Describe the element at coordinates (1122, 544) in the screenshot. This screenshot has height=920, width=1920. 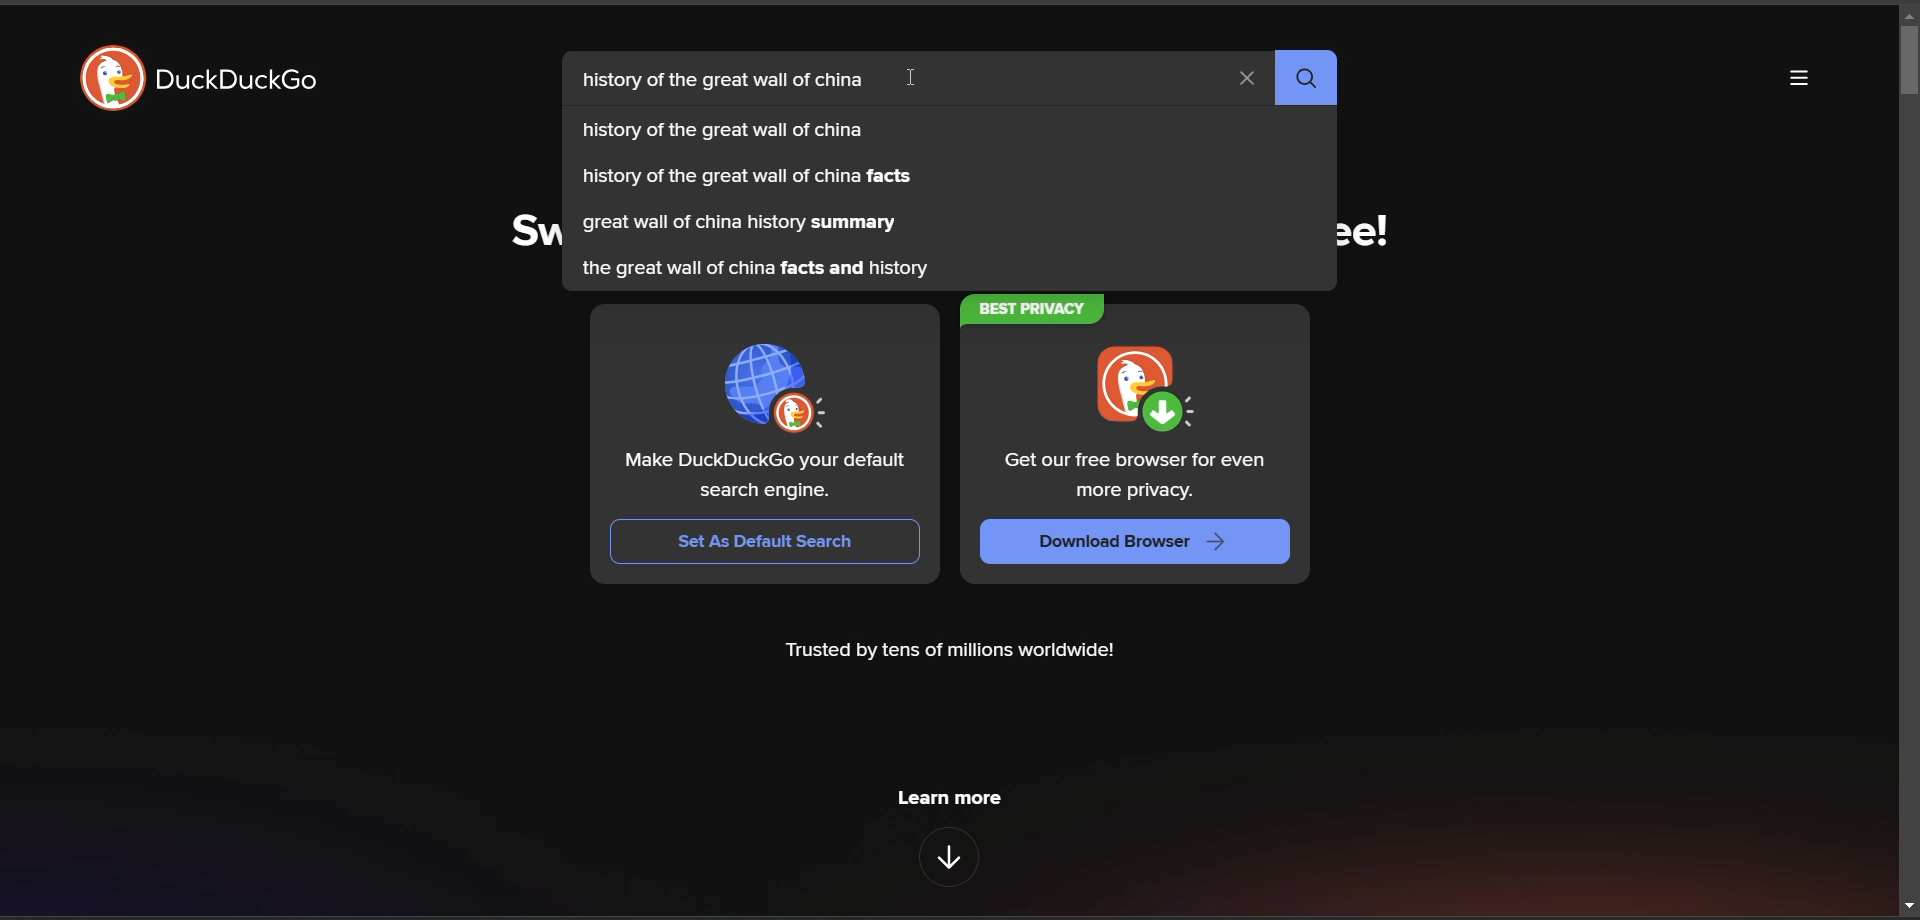
I see `download browser` at that location.